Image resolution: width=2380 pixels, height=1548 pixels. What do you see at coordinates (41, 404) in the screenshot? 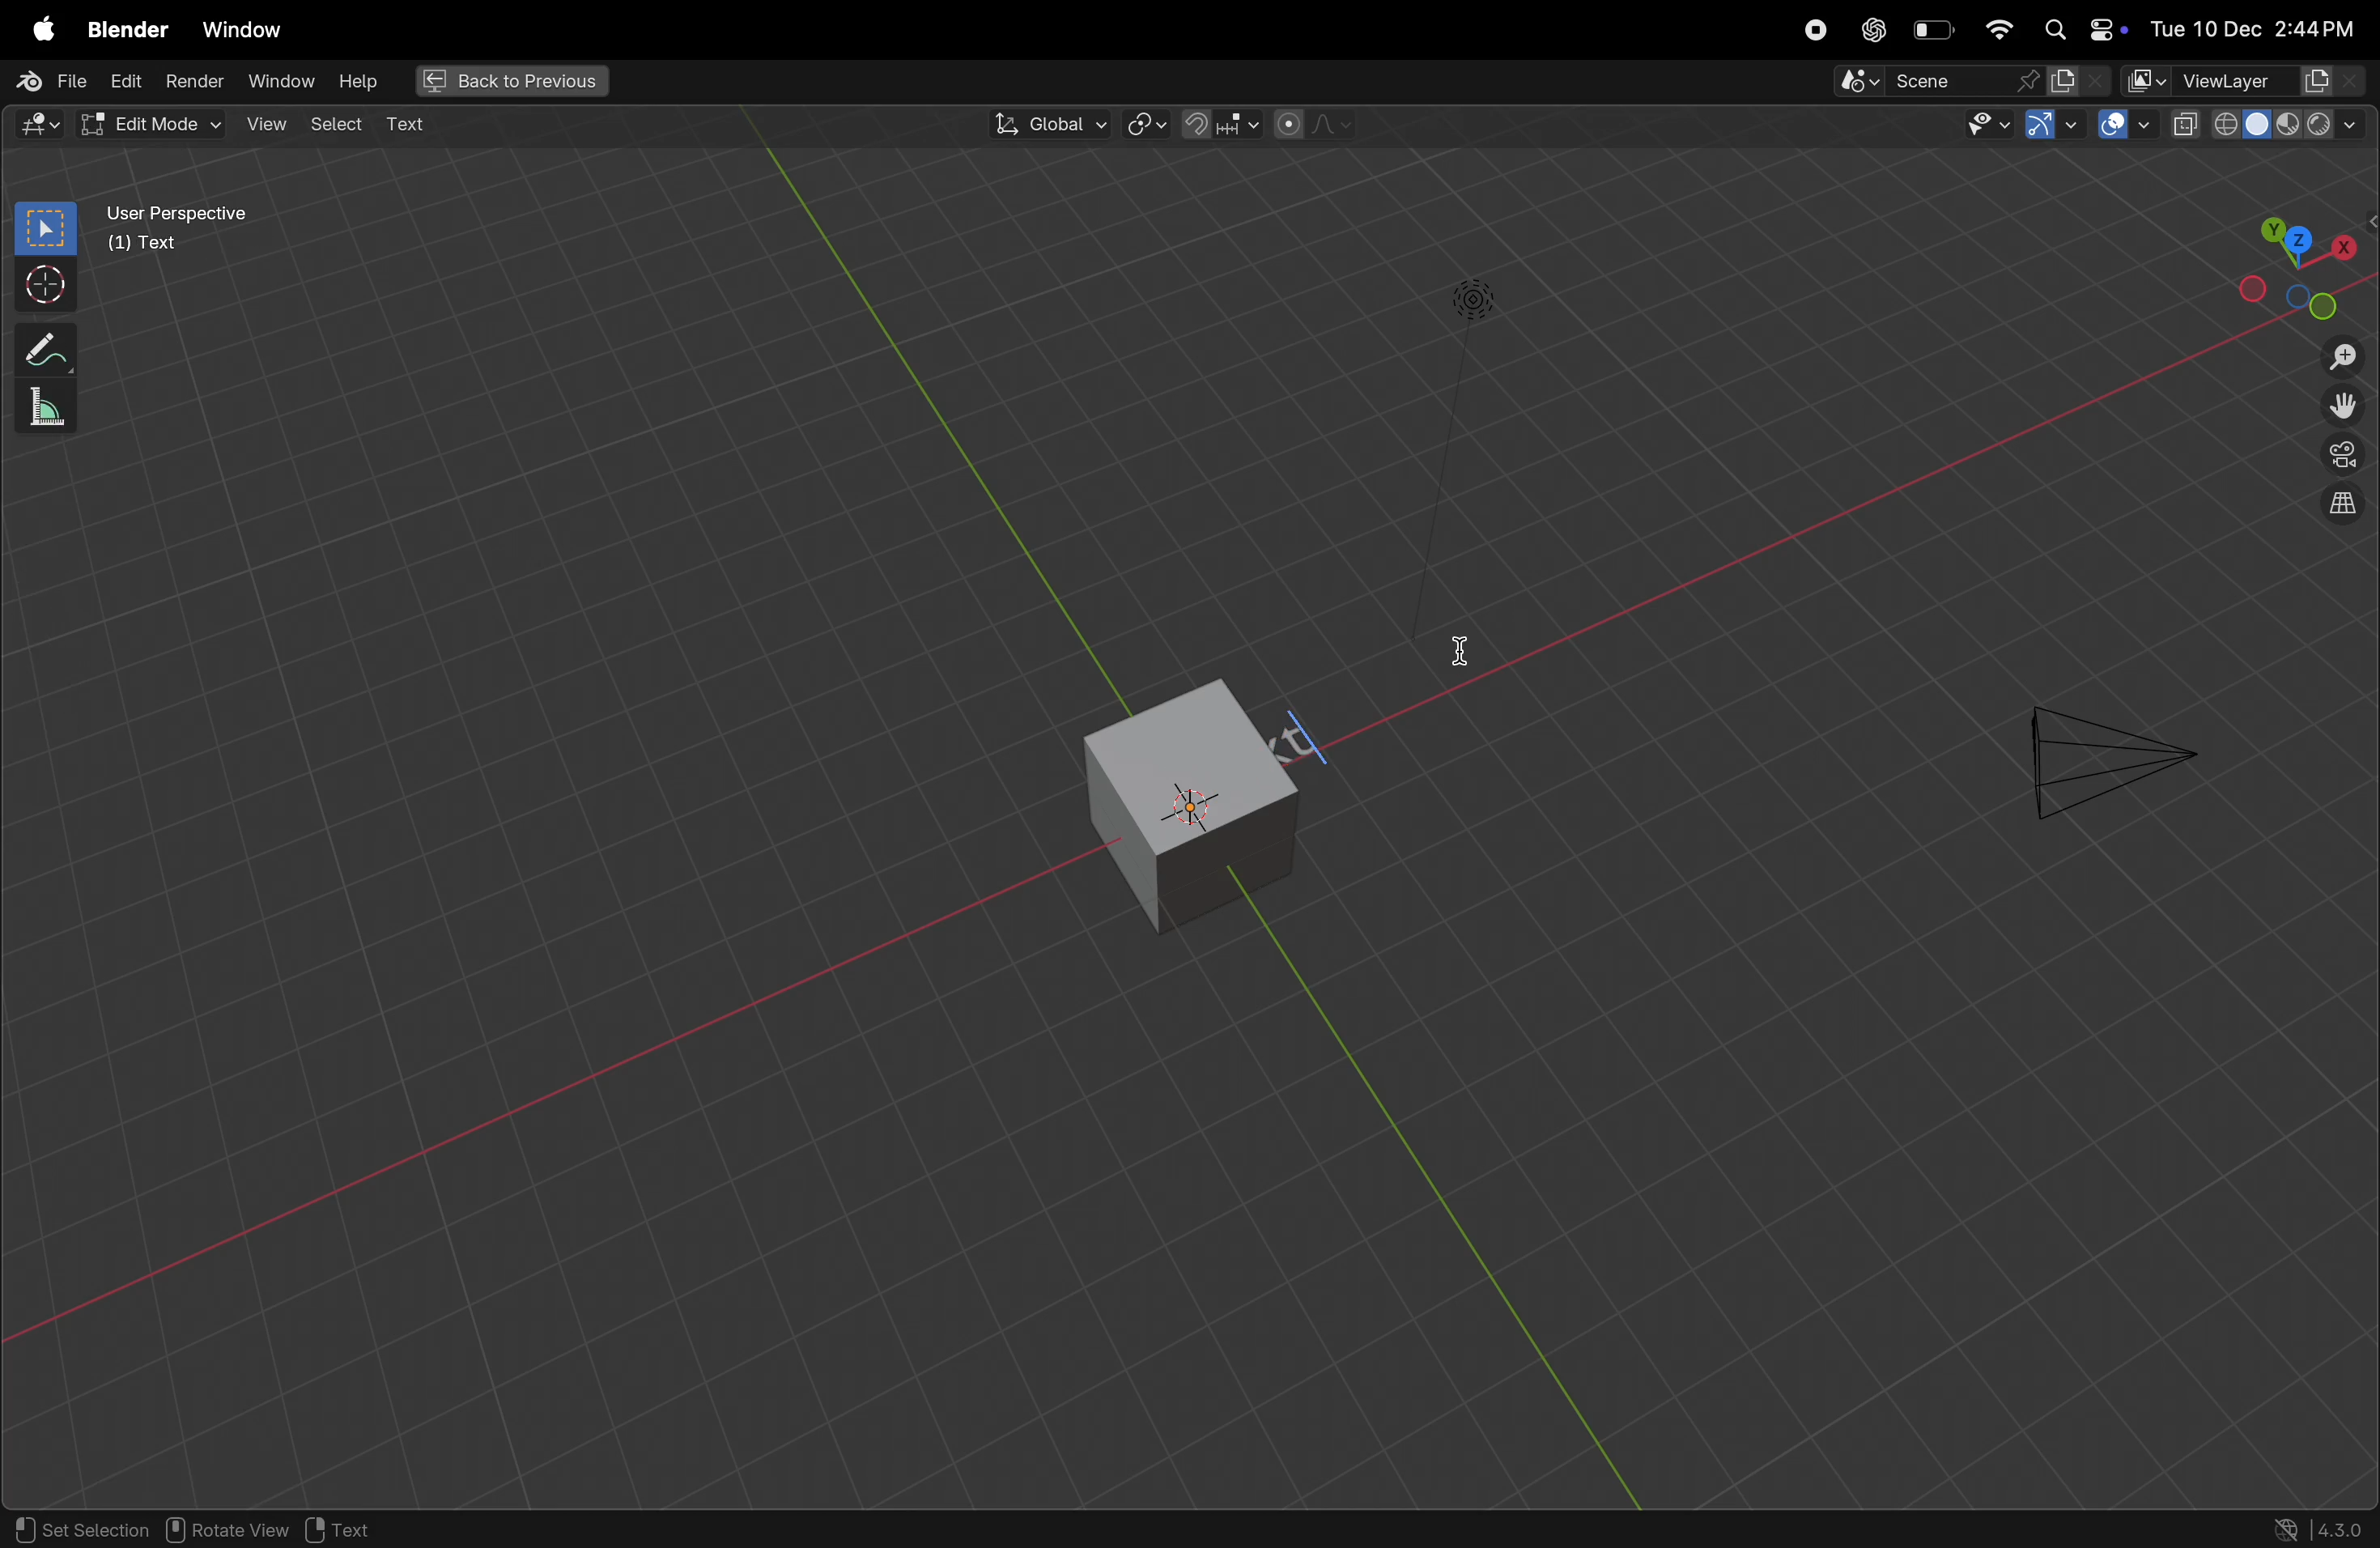
I see `rotate ` at bounding box center [41, 404].